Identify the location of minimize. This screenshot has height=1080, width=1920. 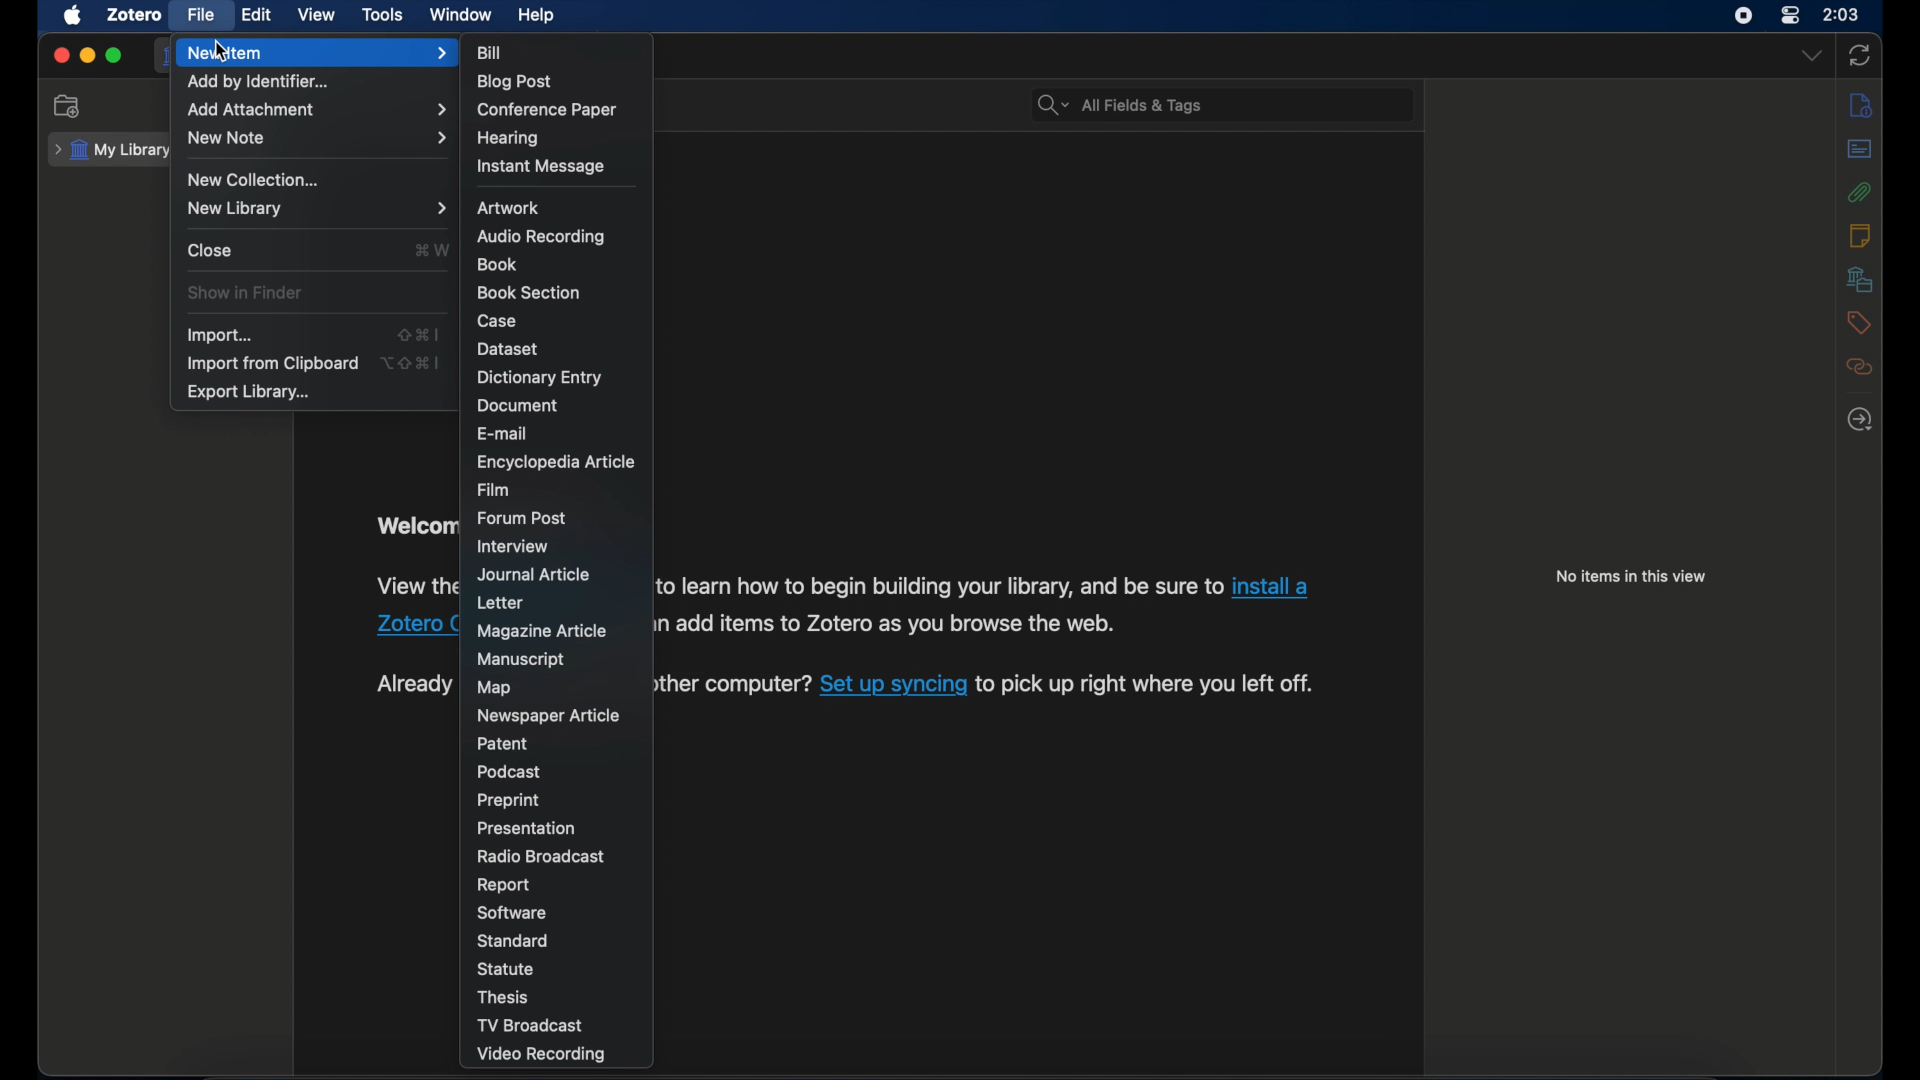
(88, 56).